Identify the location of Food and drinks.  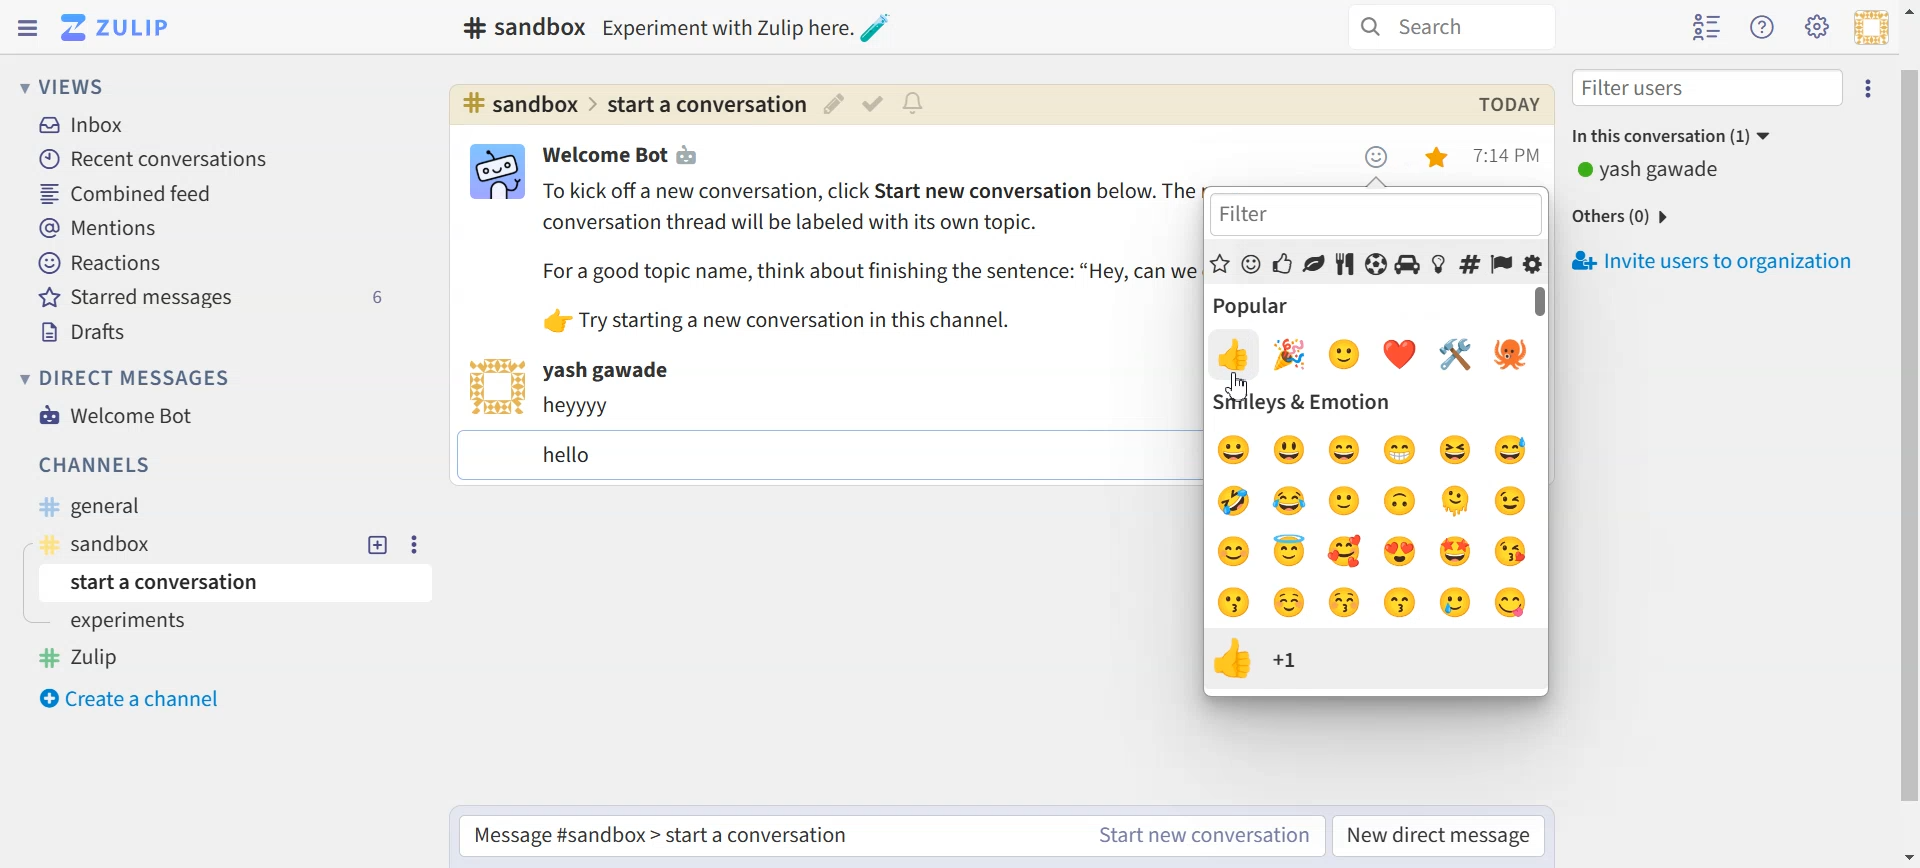
(1345, 264).